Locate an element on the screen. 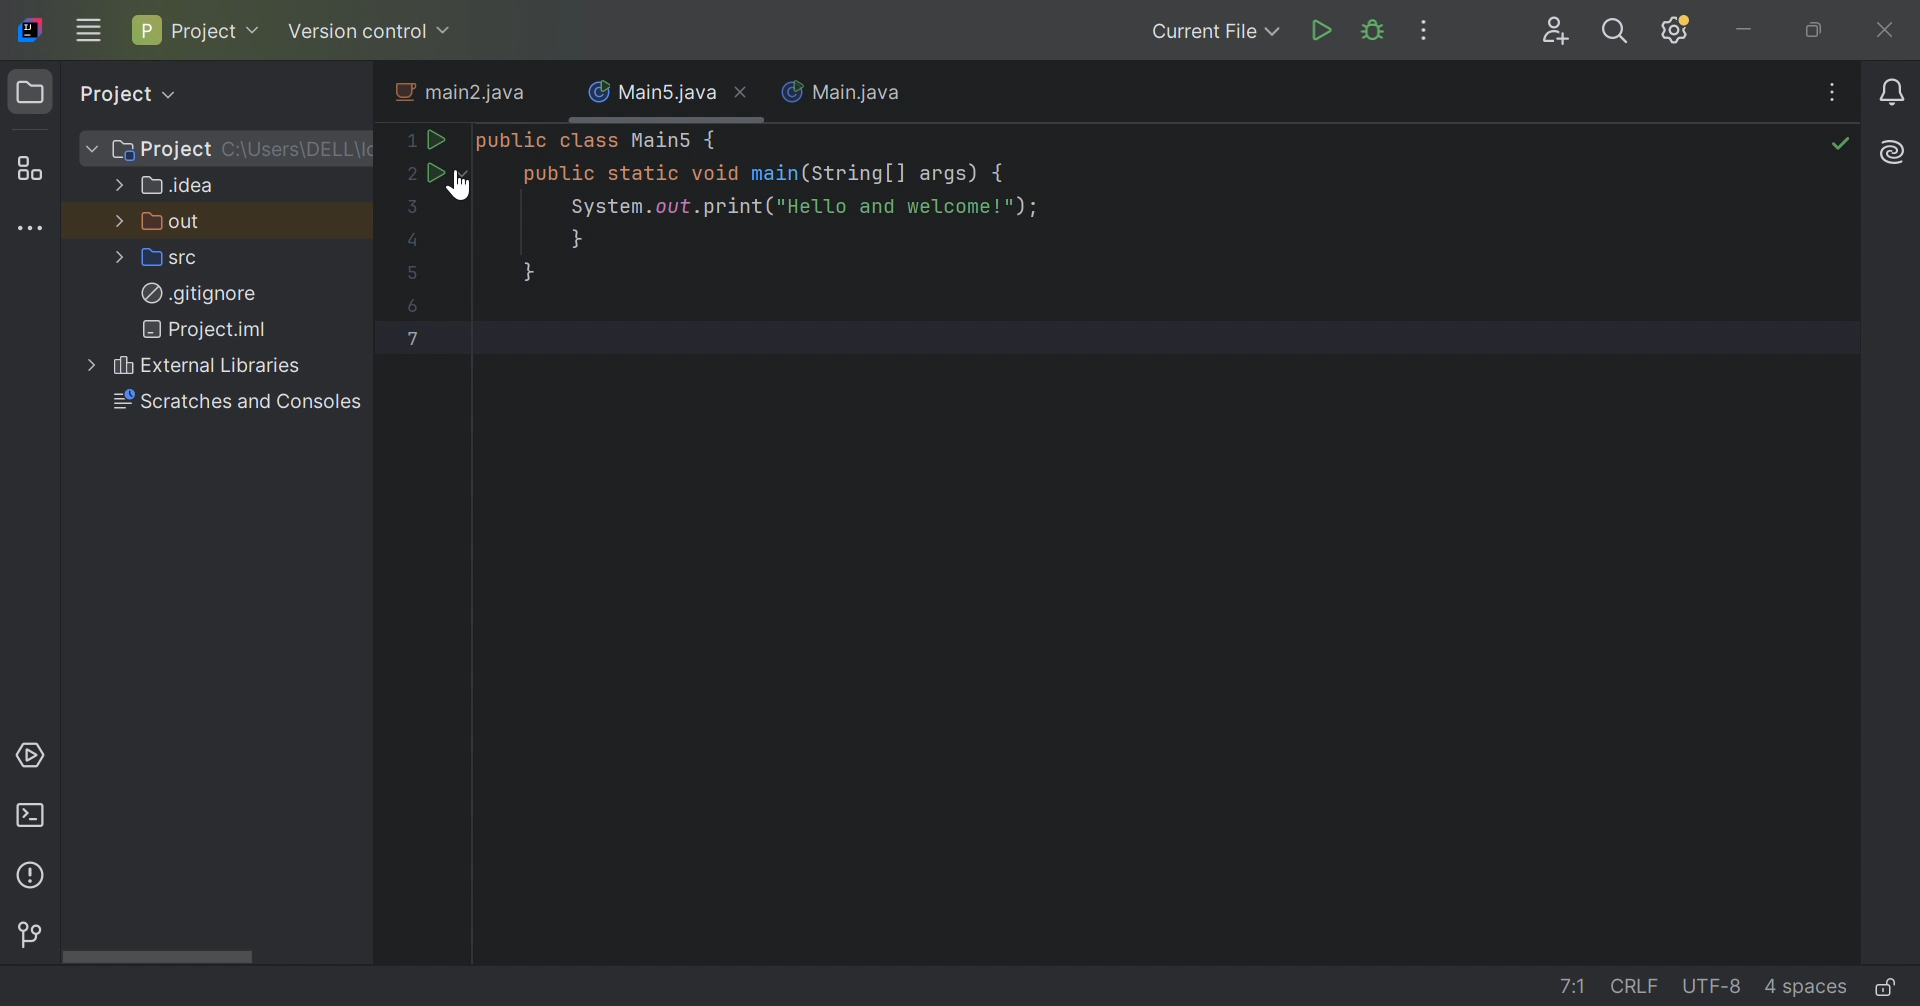 The height and width of the screenshot is (1006, 1920). src is located at coordinates (168, 257).